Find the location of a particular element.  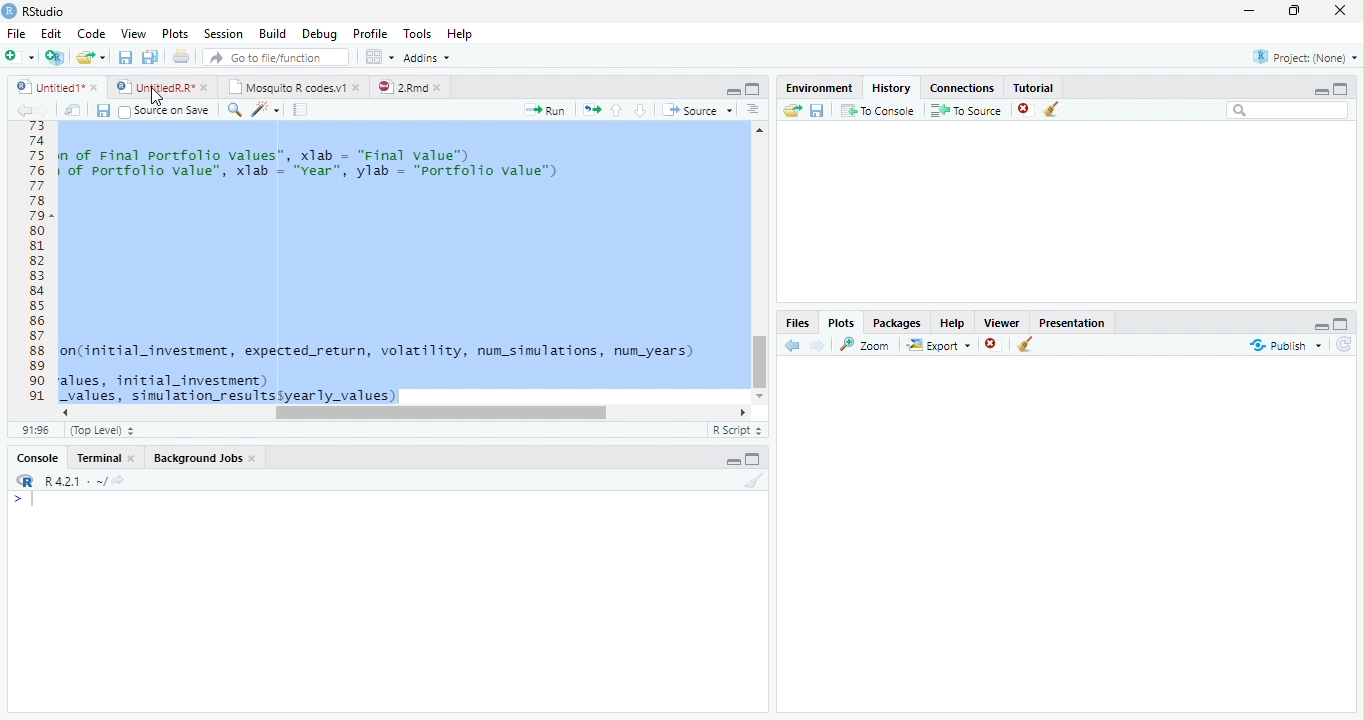

Refresh List is located at coordinates (1345, 345).